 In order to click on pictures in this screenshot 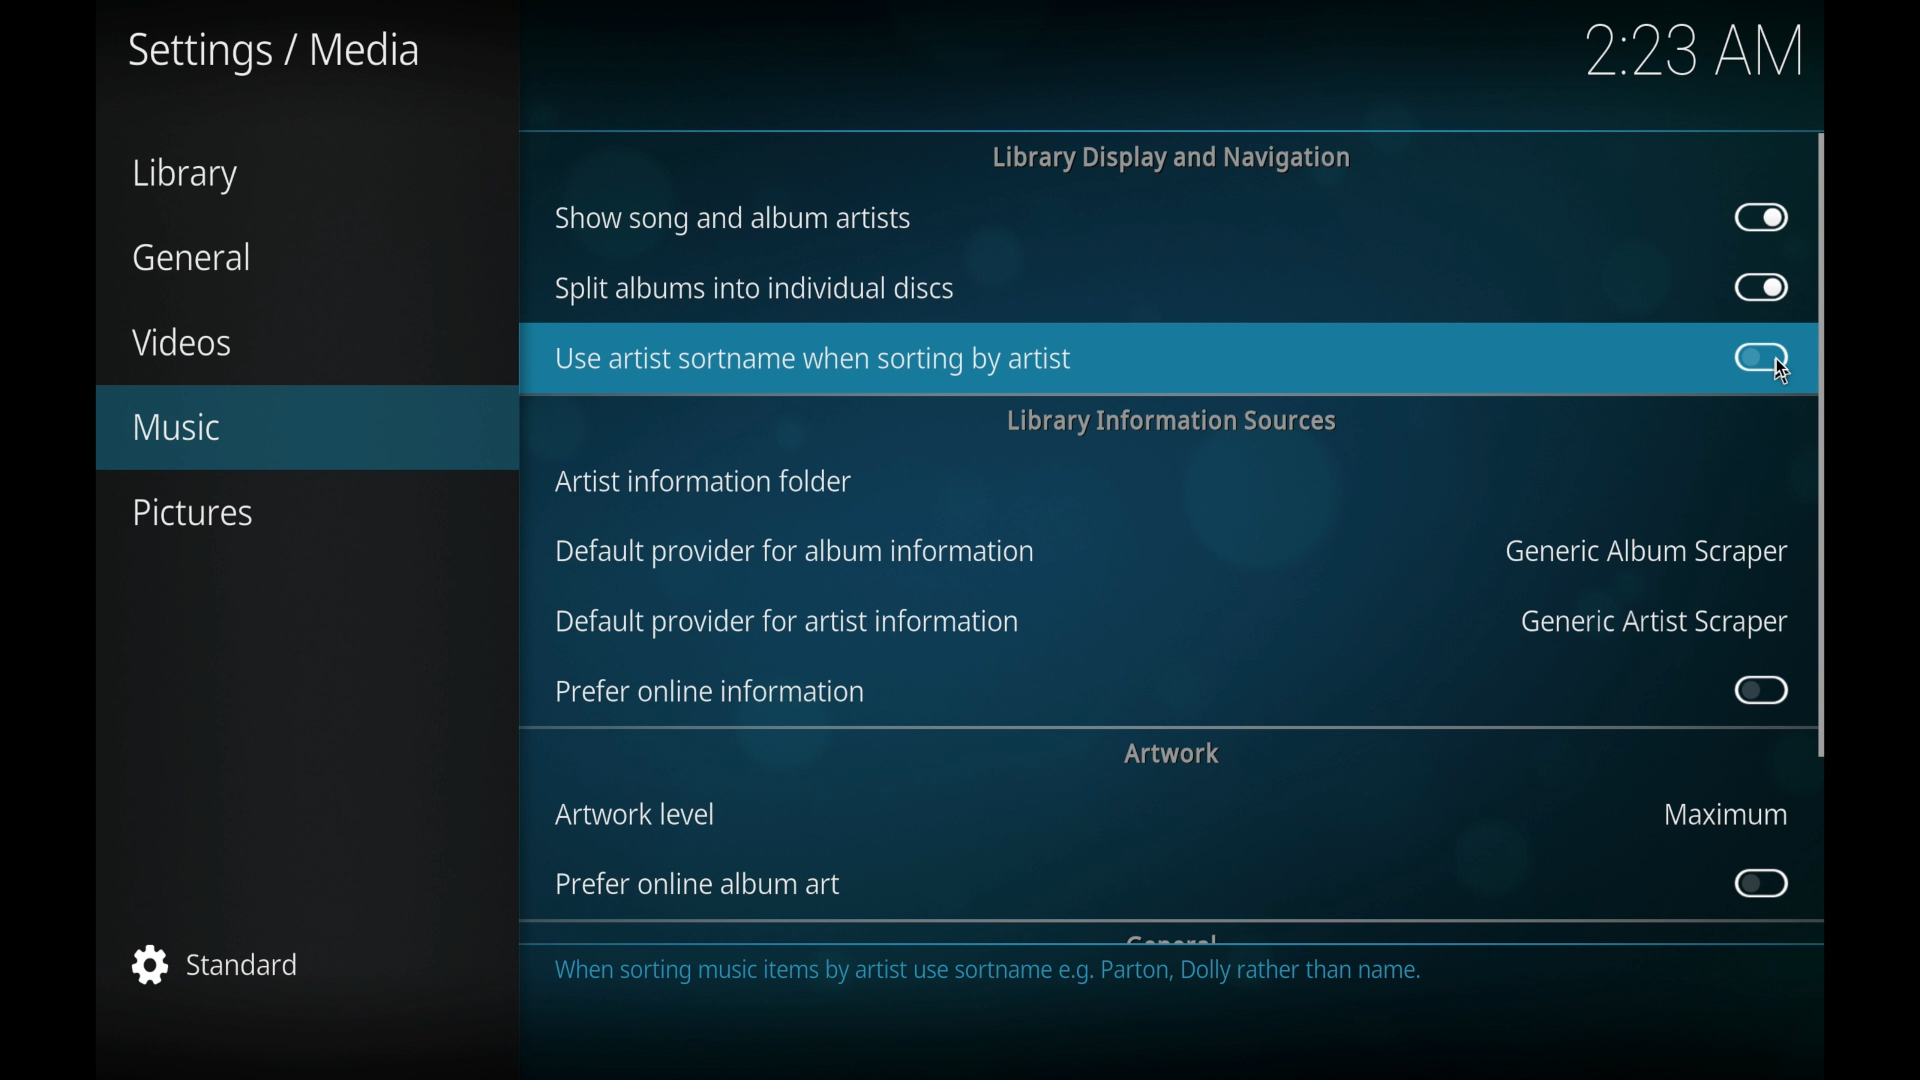, I will do `click(196, 513)`.